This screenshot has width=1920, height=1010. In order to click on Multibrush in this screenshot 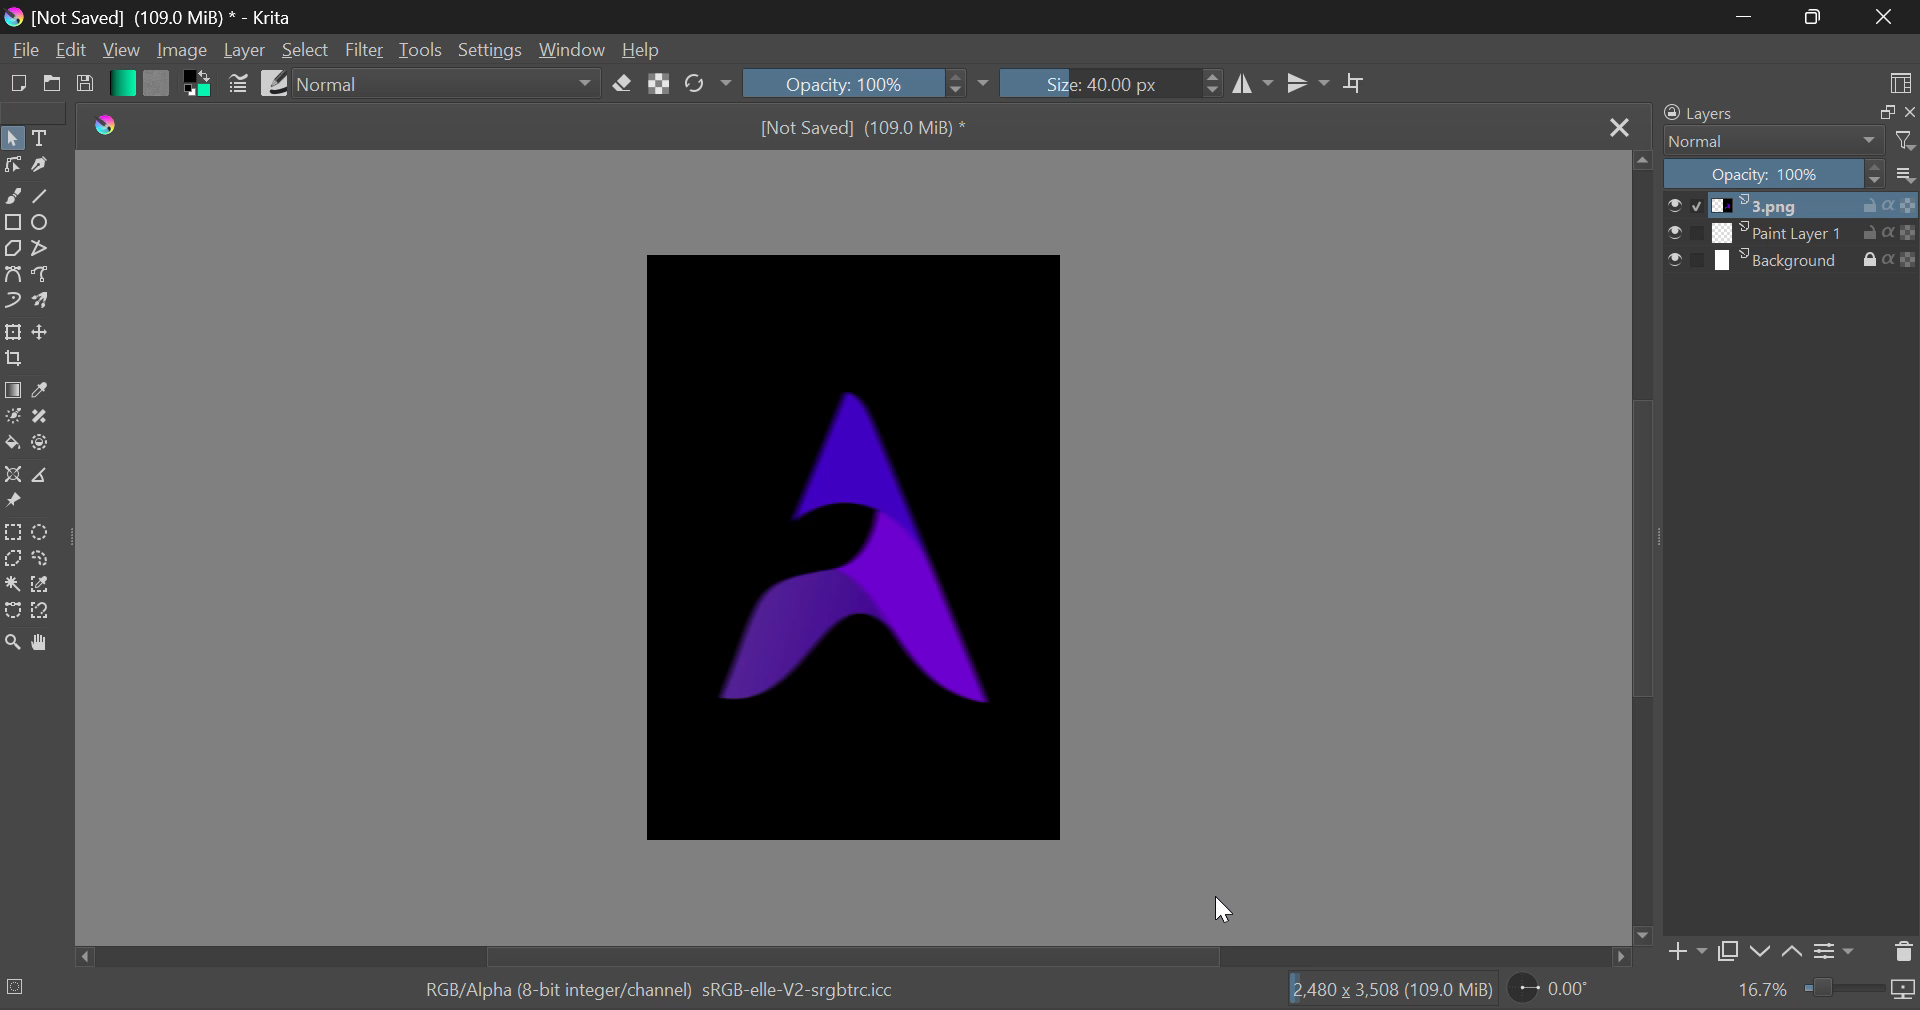, I will do `click(44, 302)`.